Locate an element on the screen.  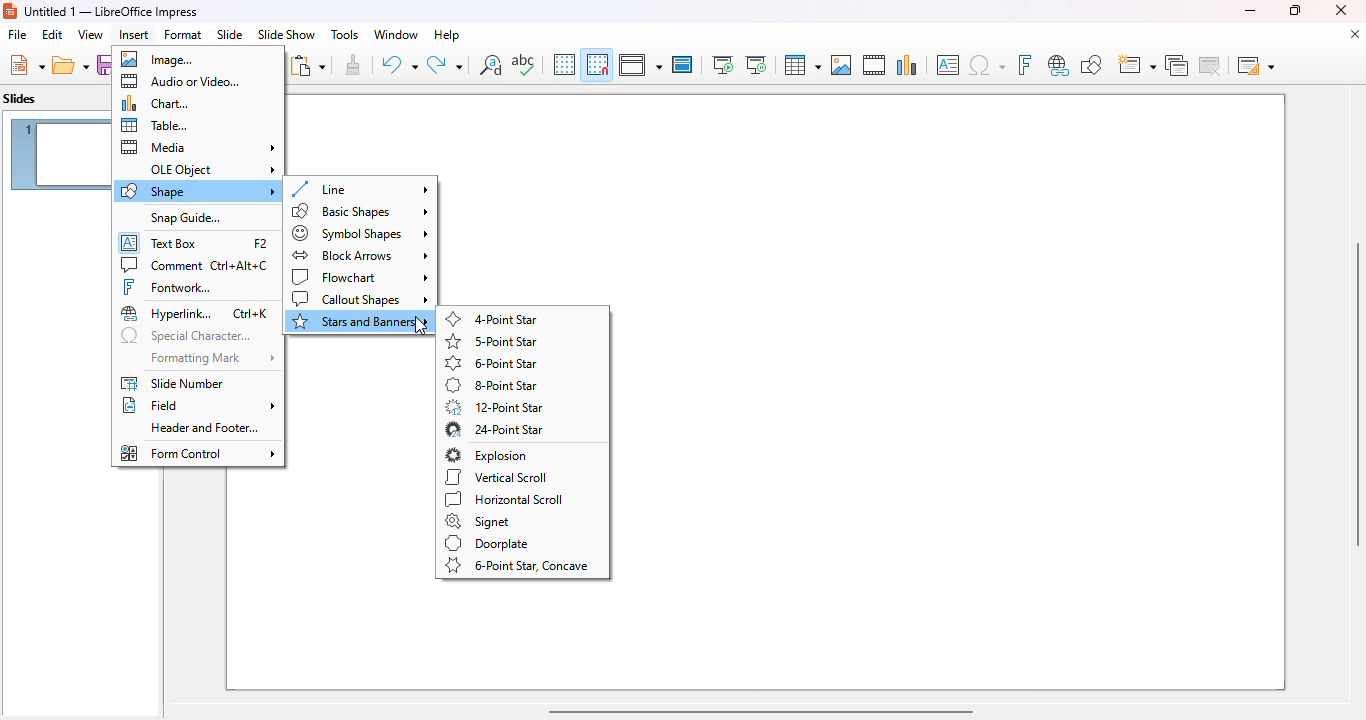
find and replace is located at coordinates (491, 64).